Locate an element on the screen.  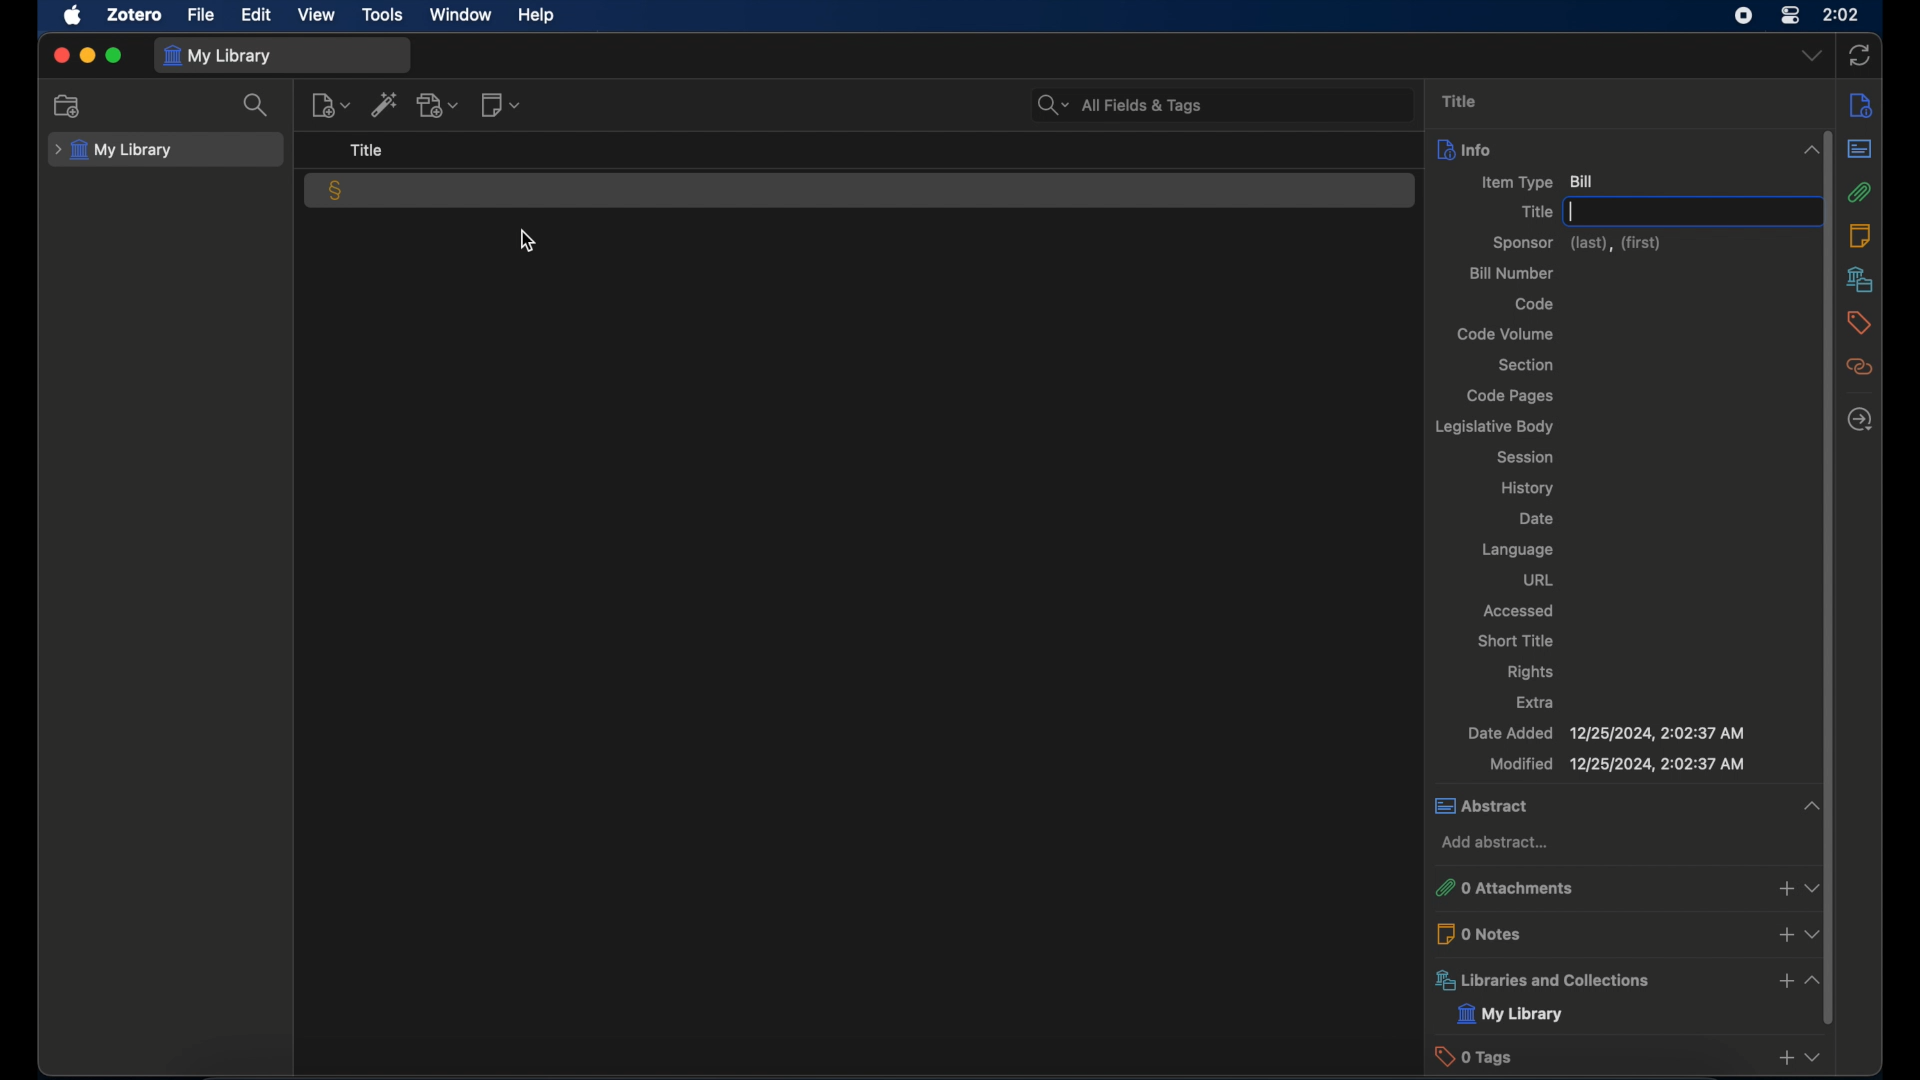
control center is located at coordinates (1792, 15).